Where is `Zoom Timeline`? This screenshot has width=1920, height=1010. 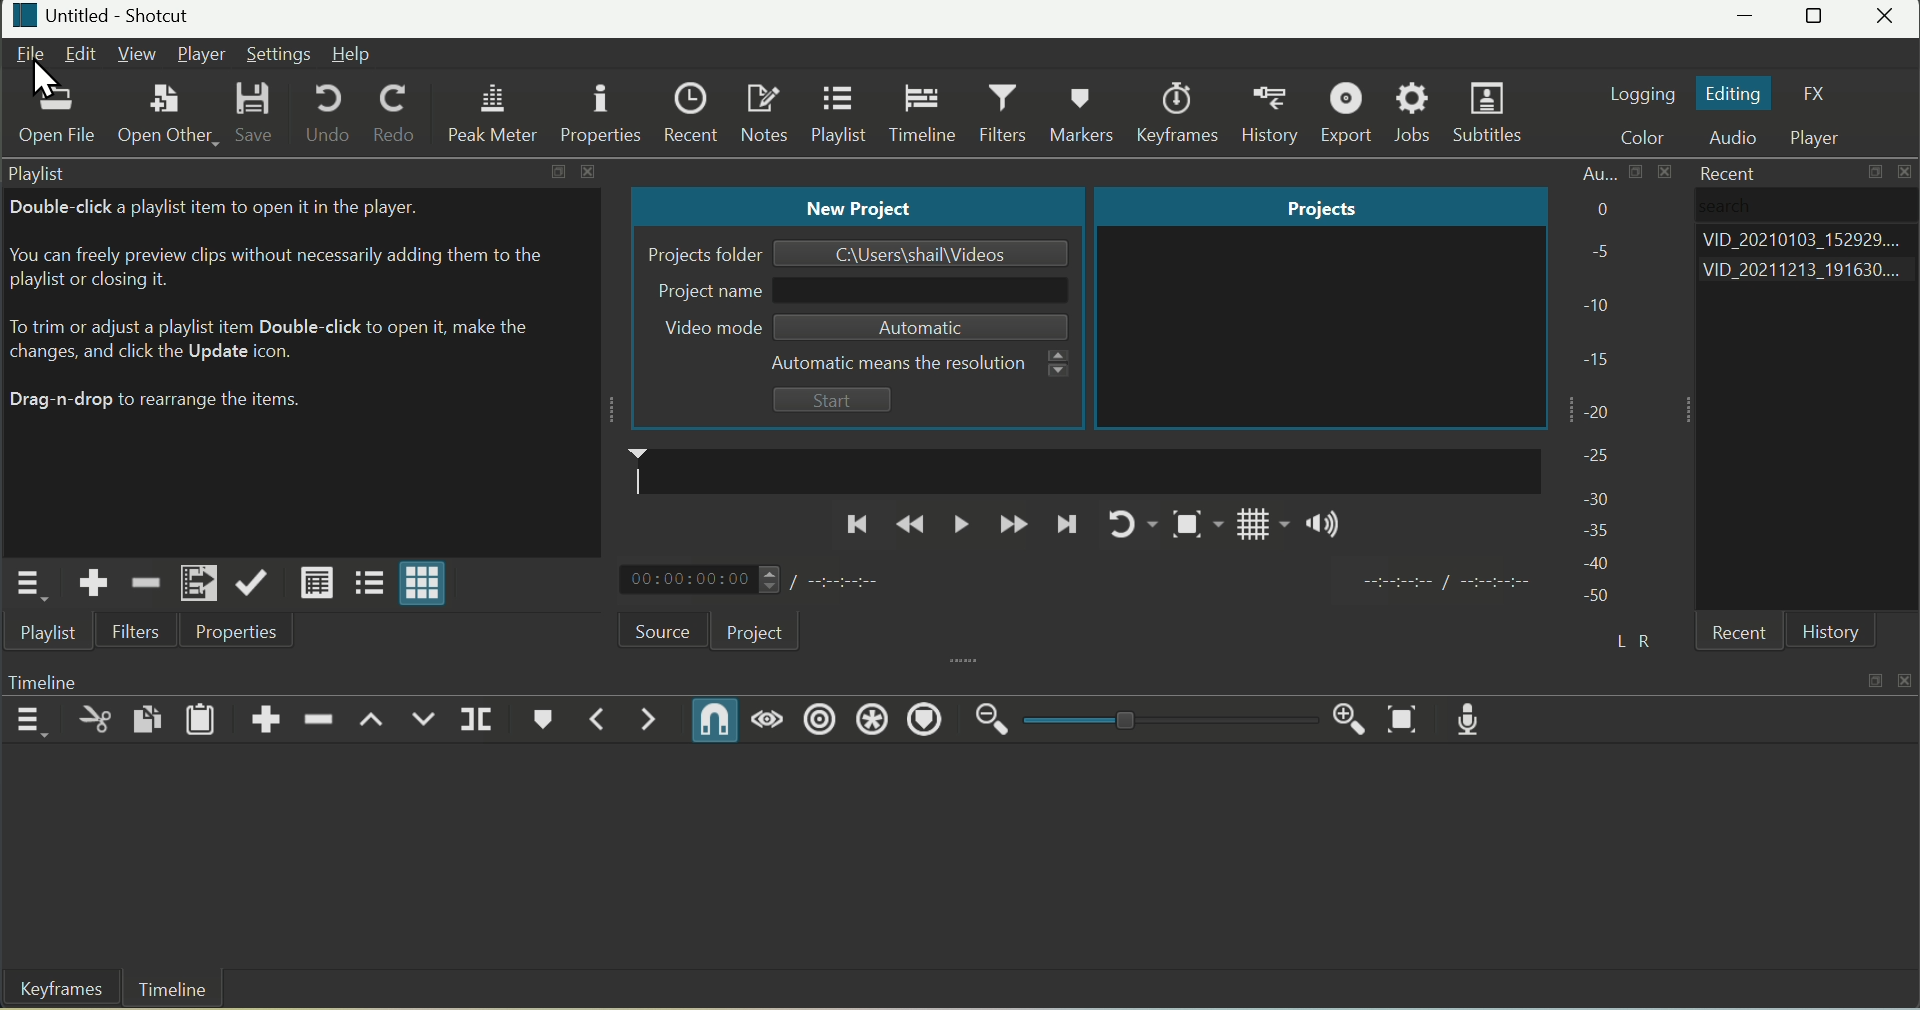
Zoom Timeline is located at coordinates (1405, 720).